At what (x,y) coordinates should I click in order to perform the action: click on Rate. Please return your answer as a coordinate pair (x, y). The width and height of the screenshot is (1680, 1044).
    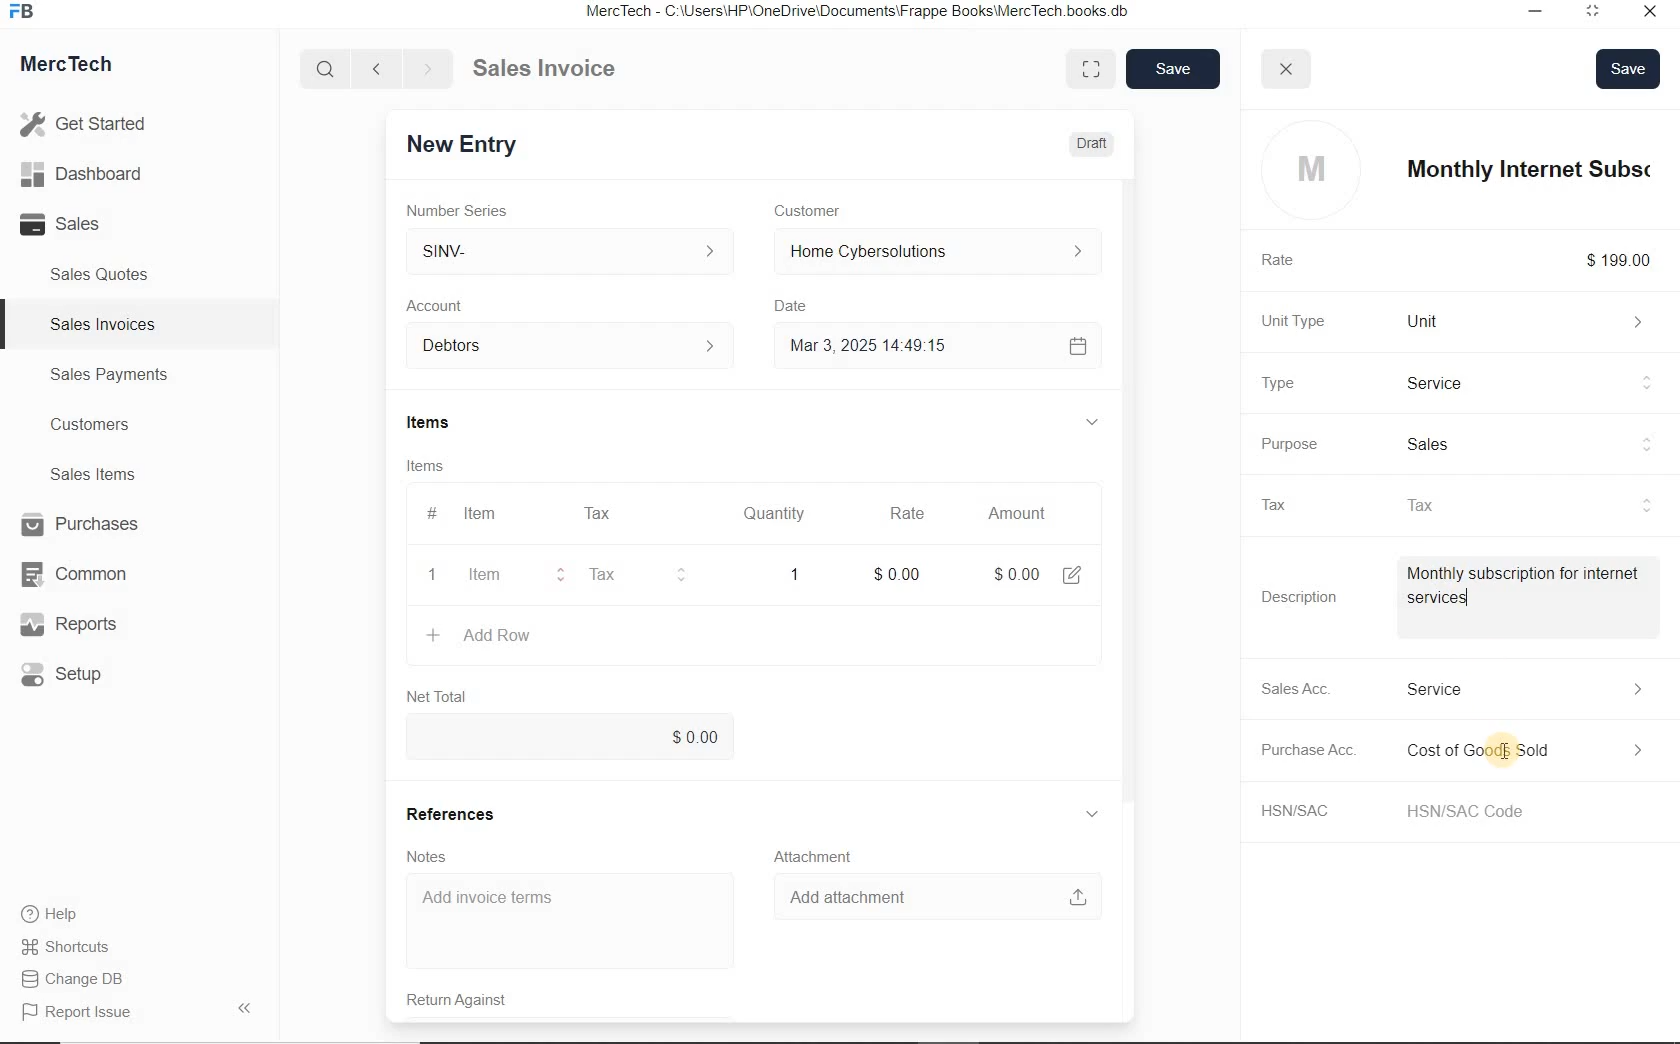
    Looking at the image, I should click on (1273, 261).